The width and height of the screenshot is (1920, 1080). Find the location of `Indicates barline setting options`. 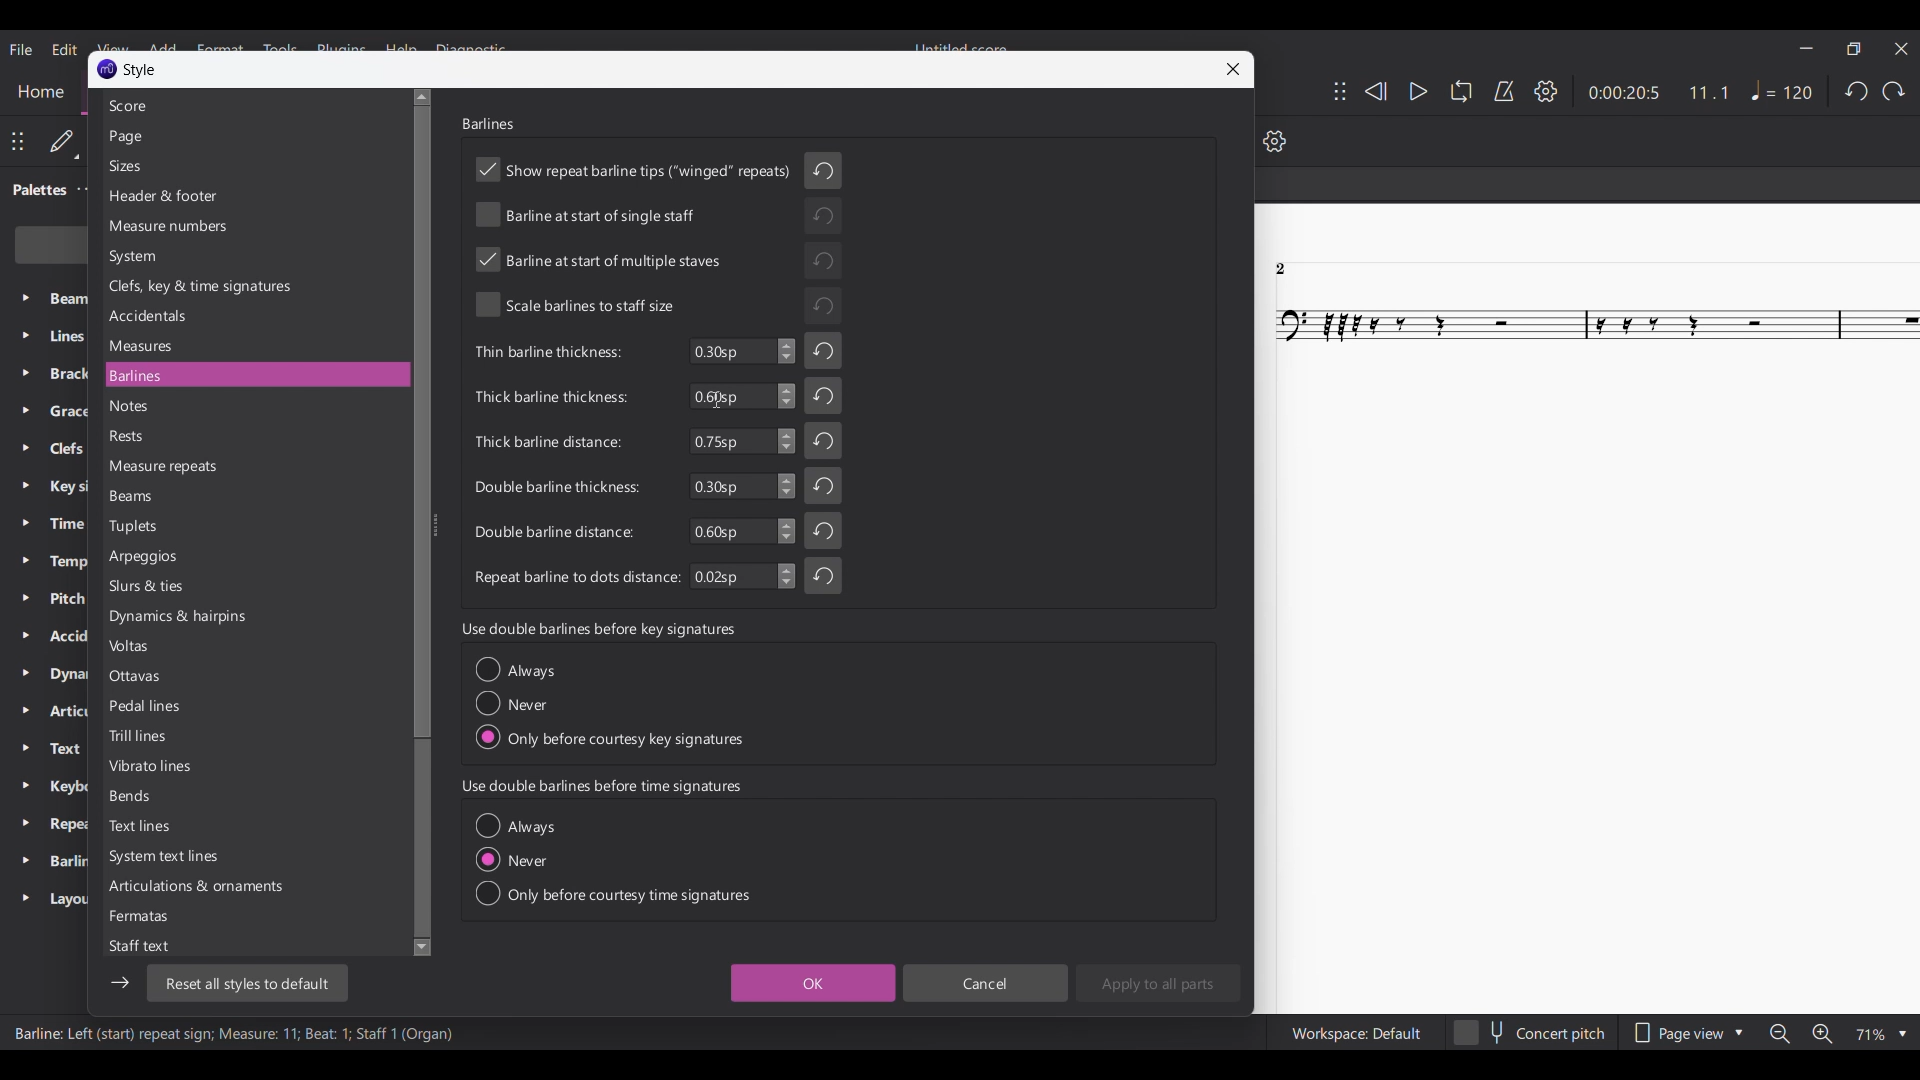

Indicates barline setting options is located at coordinates (573, 466).